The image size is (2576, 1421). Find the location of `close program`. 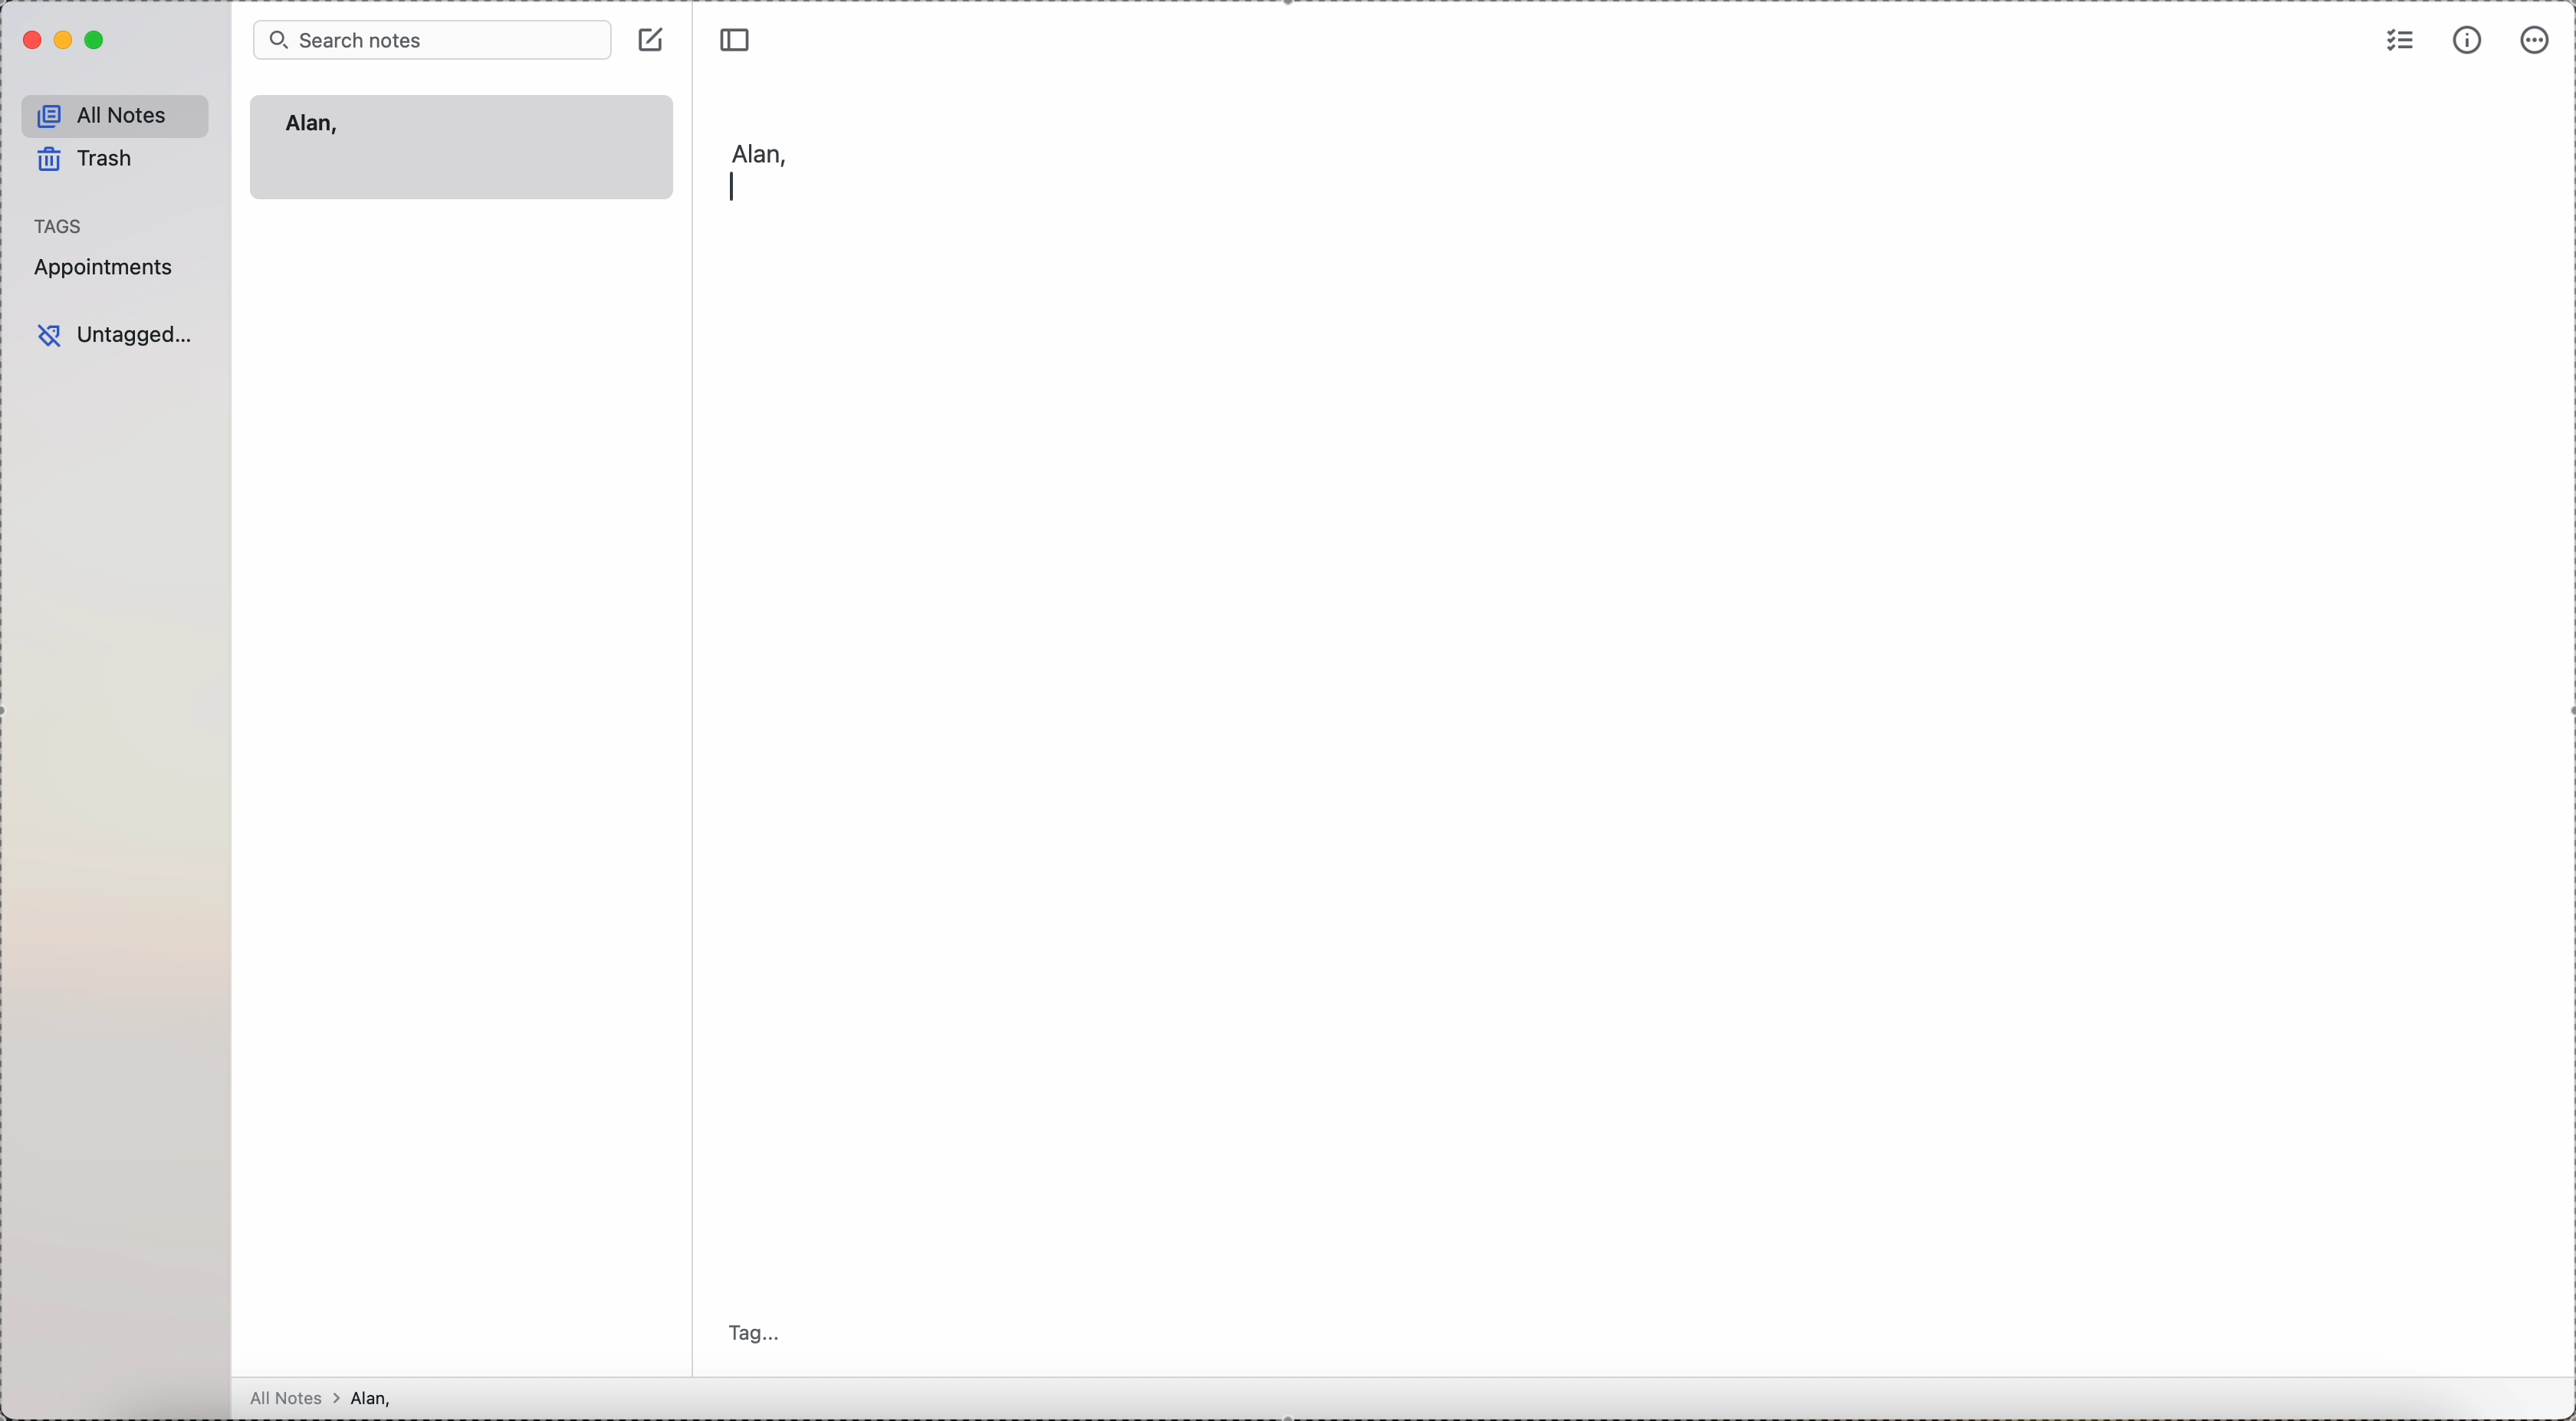

close program is located at coordinates (29, 41).